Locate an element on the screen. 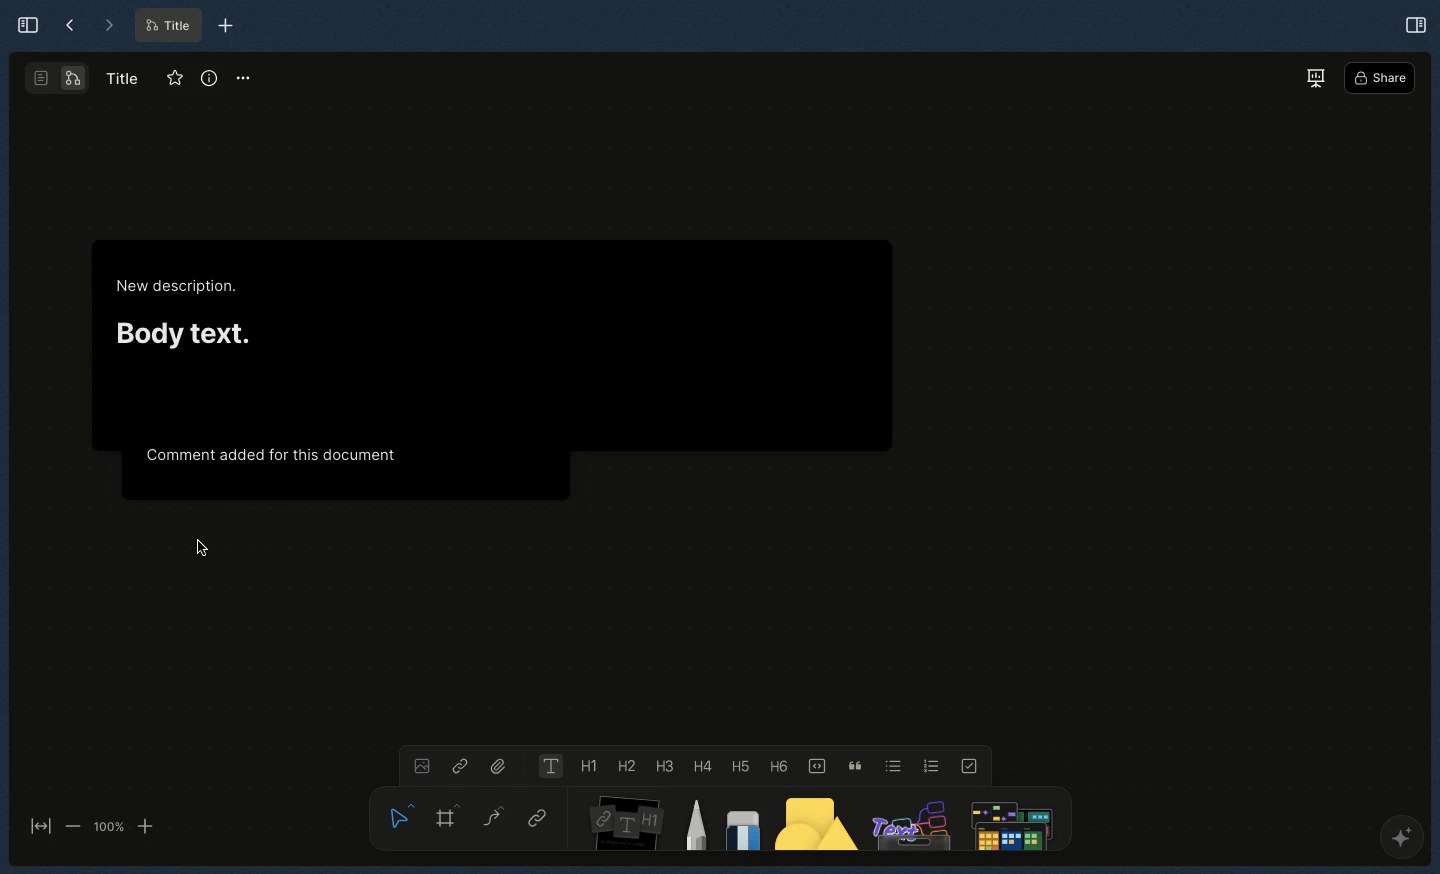 The width and height of the screenshot is (1440, 874). Frame is located at coordinates (449, 815).